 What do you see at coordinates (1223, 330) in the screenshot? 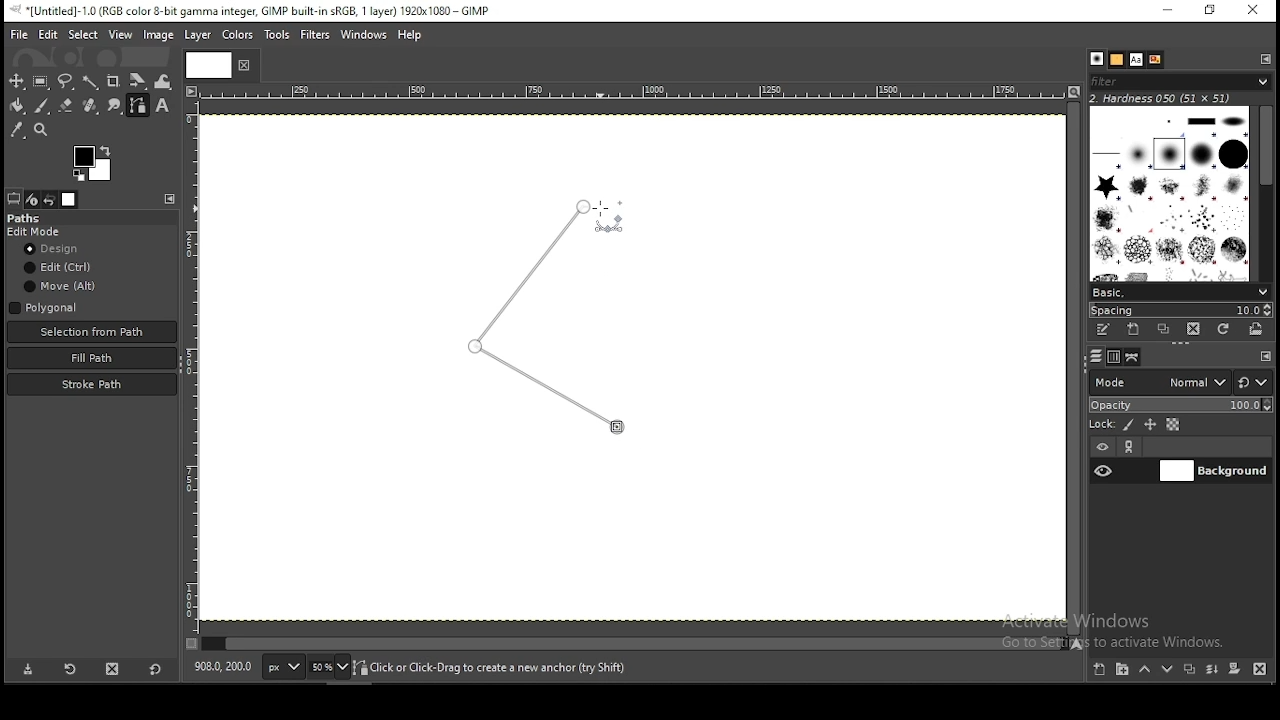
I see `refresh brushes` at bounding box center [1223, 330].